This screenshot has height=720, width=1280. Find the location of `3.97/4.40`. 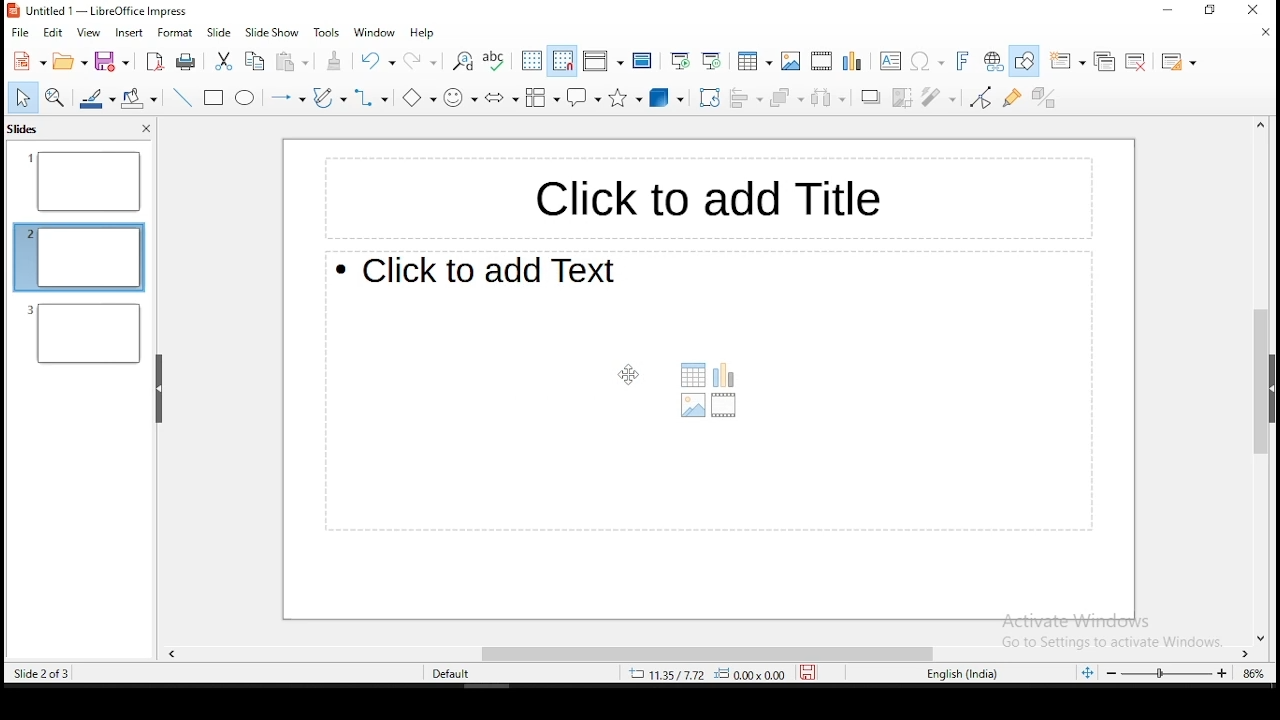

3.97/4.40 is located at coordinates (670, 674).